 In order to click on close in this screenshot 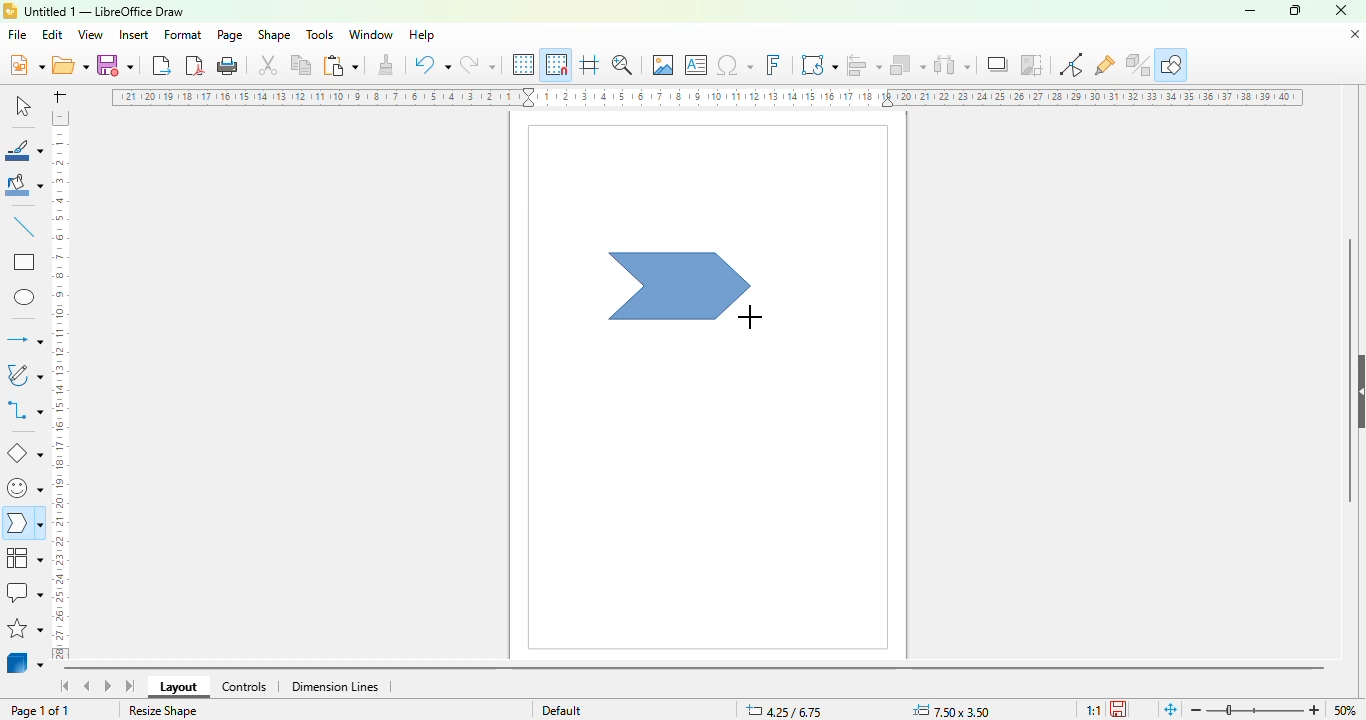, I will do `click(1341, 10)`.